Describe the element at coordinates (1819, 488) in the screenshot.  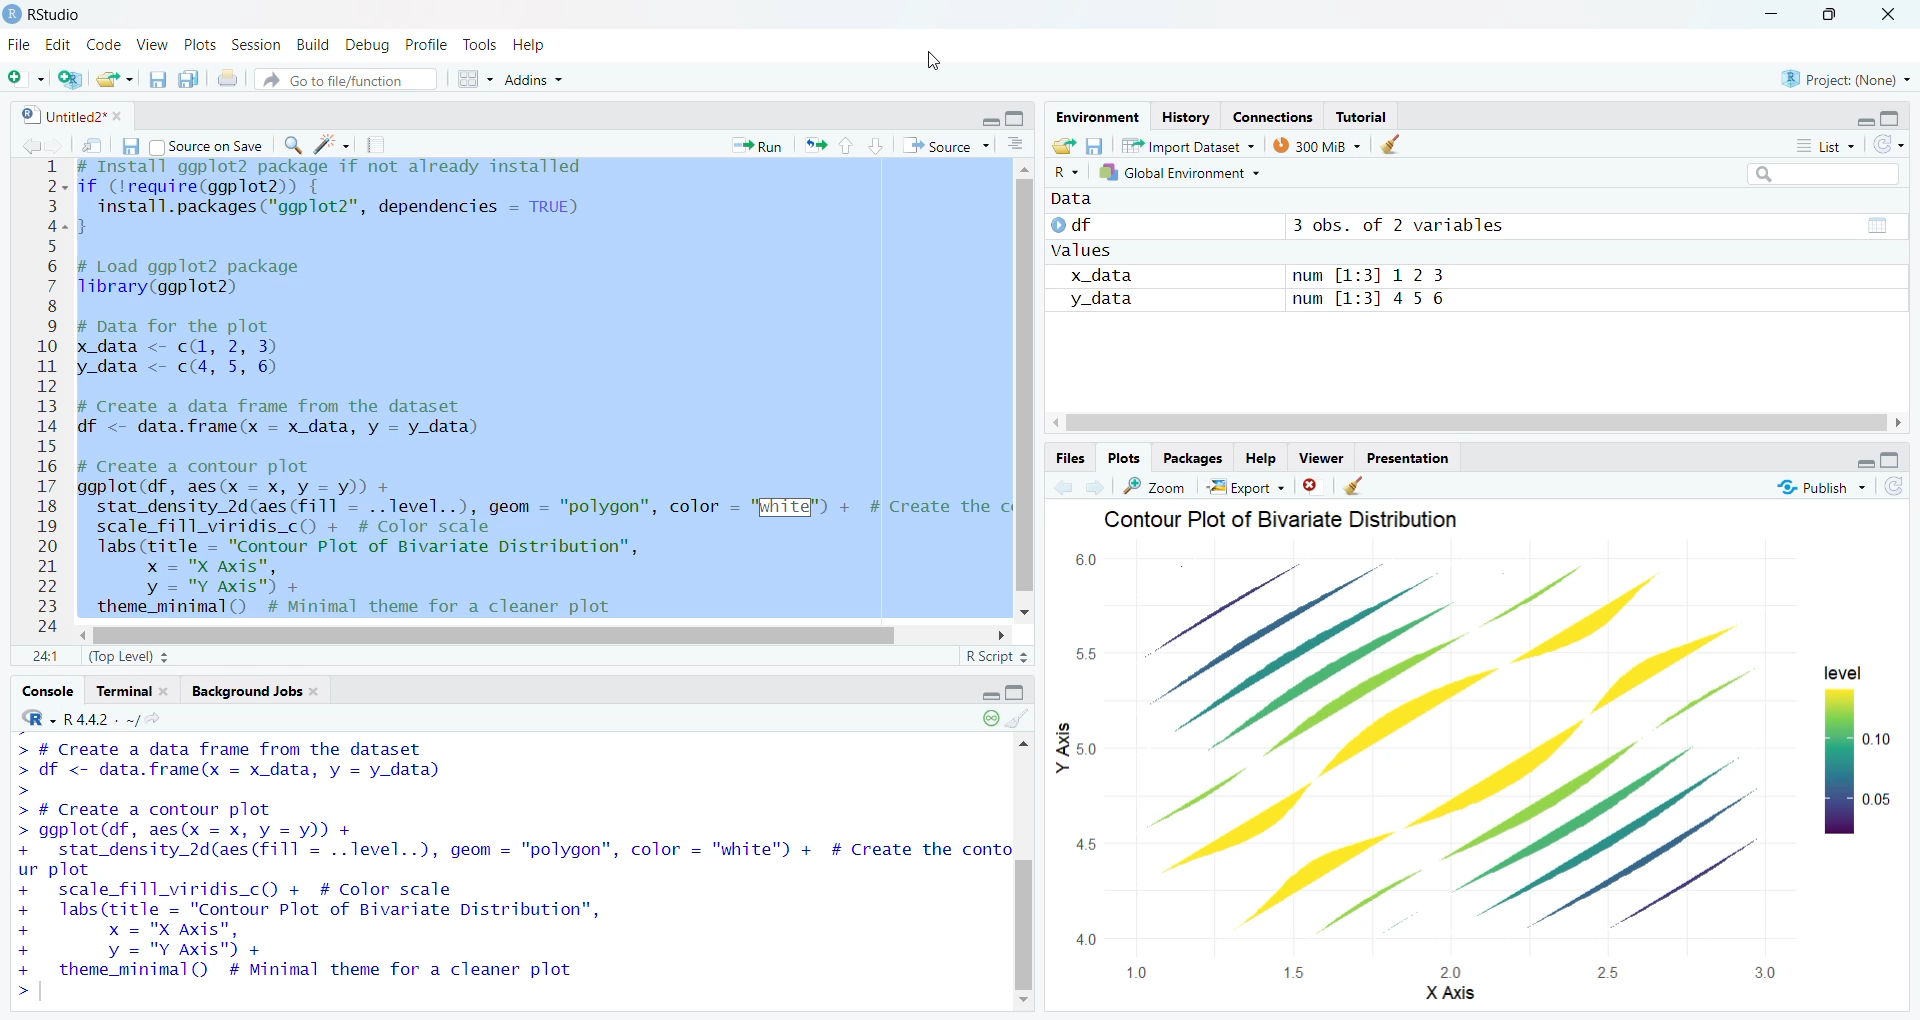
I see `publish` at that location.